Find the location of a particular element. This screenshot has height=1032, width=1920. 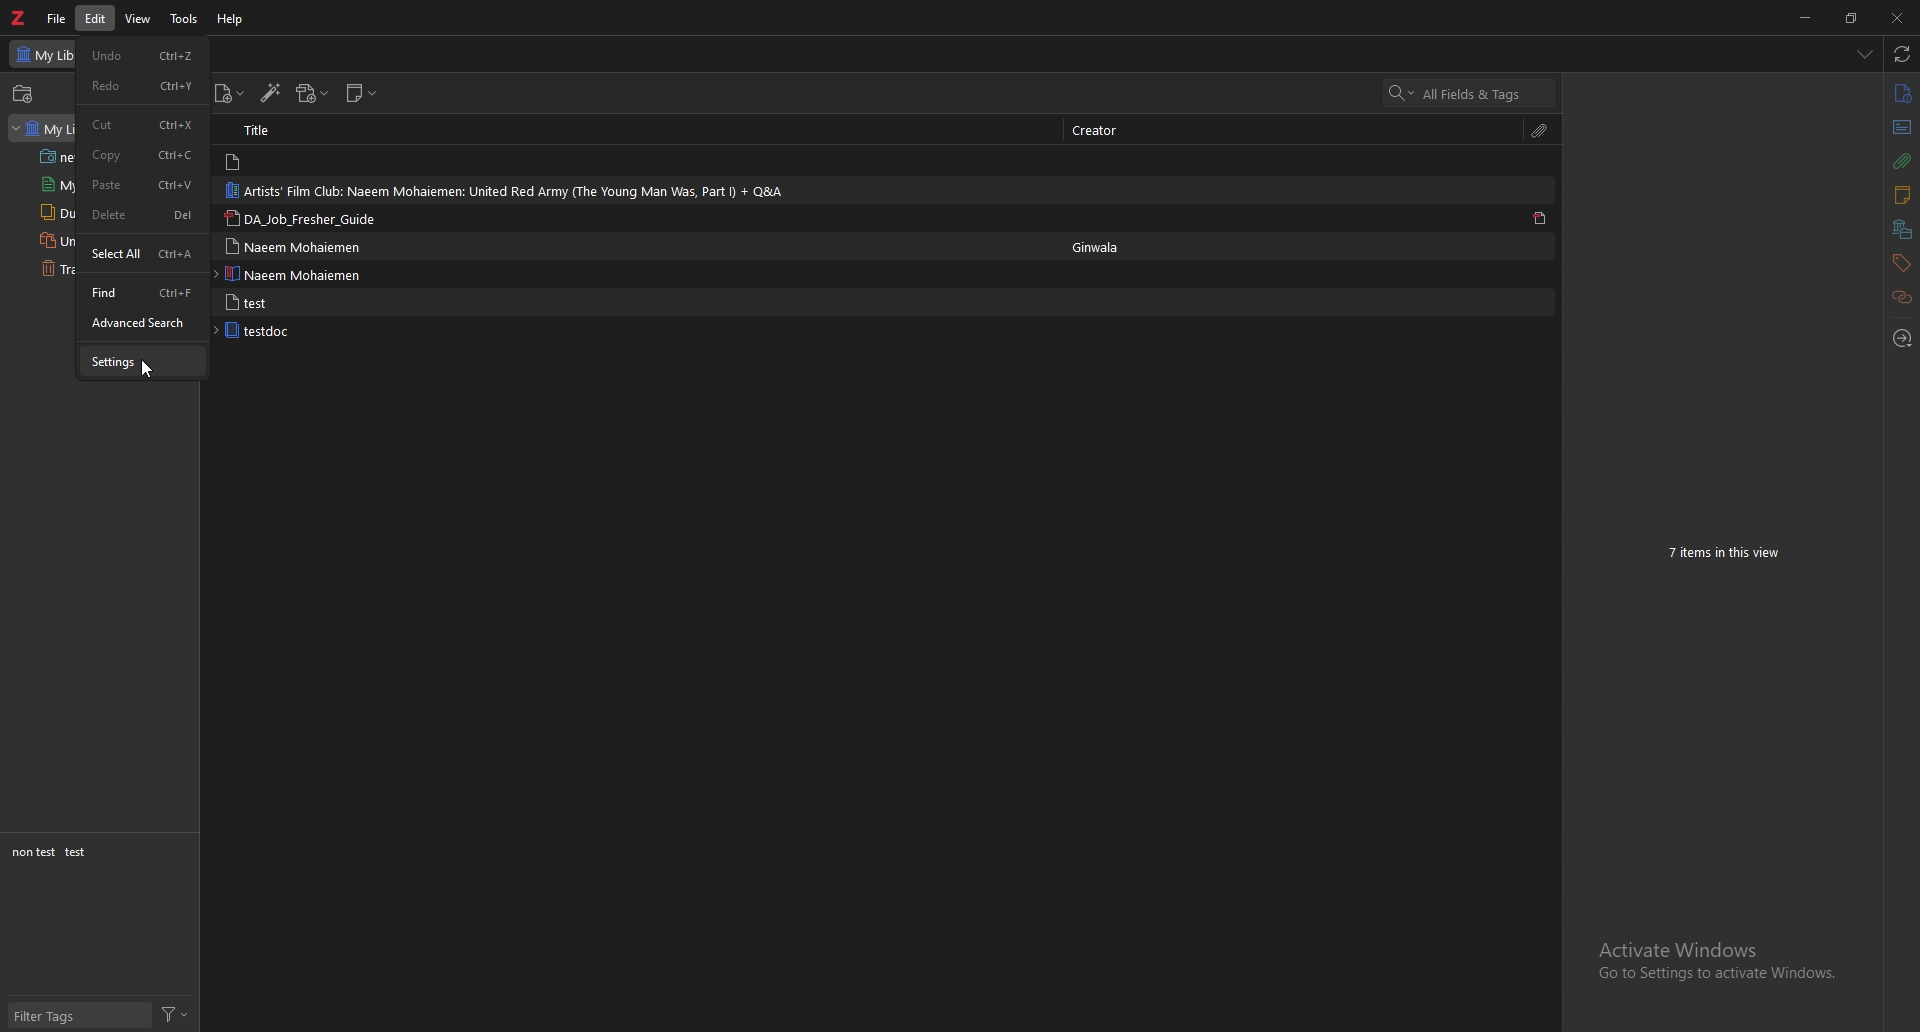

Ginwala is located at coordinates (1103, 248).